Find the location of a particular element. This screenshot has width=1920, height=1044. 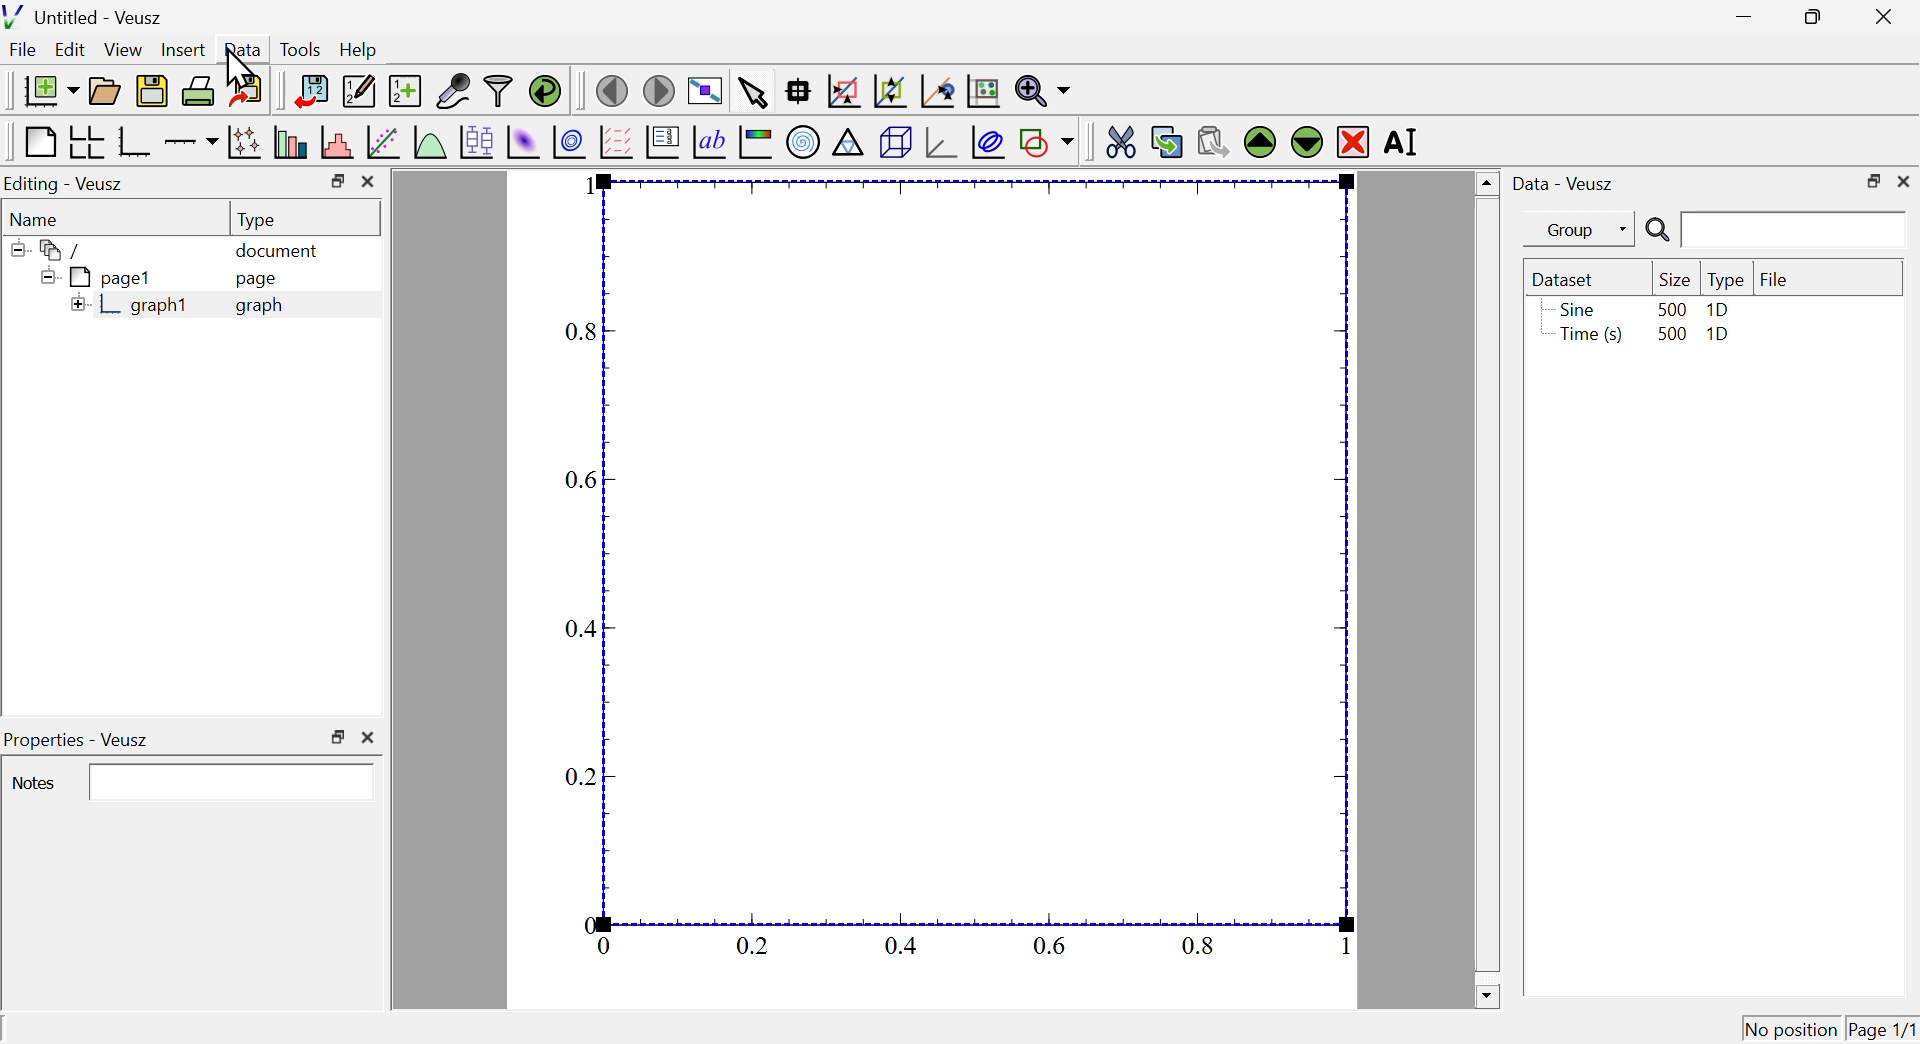

plot a 2d dataset as an image is located at coordinates (524, 141).